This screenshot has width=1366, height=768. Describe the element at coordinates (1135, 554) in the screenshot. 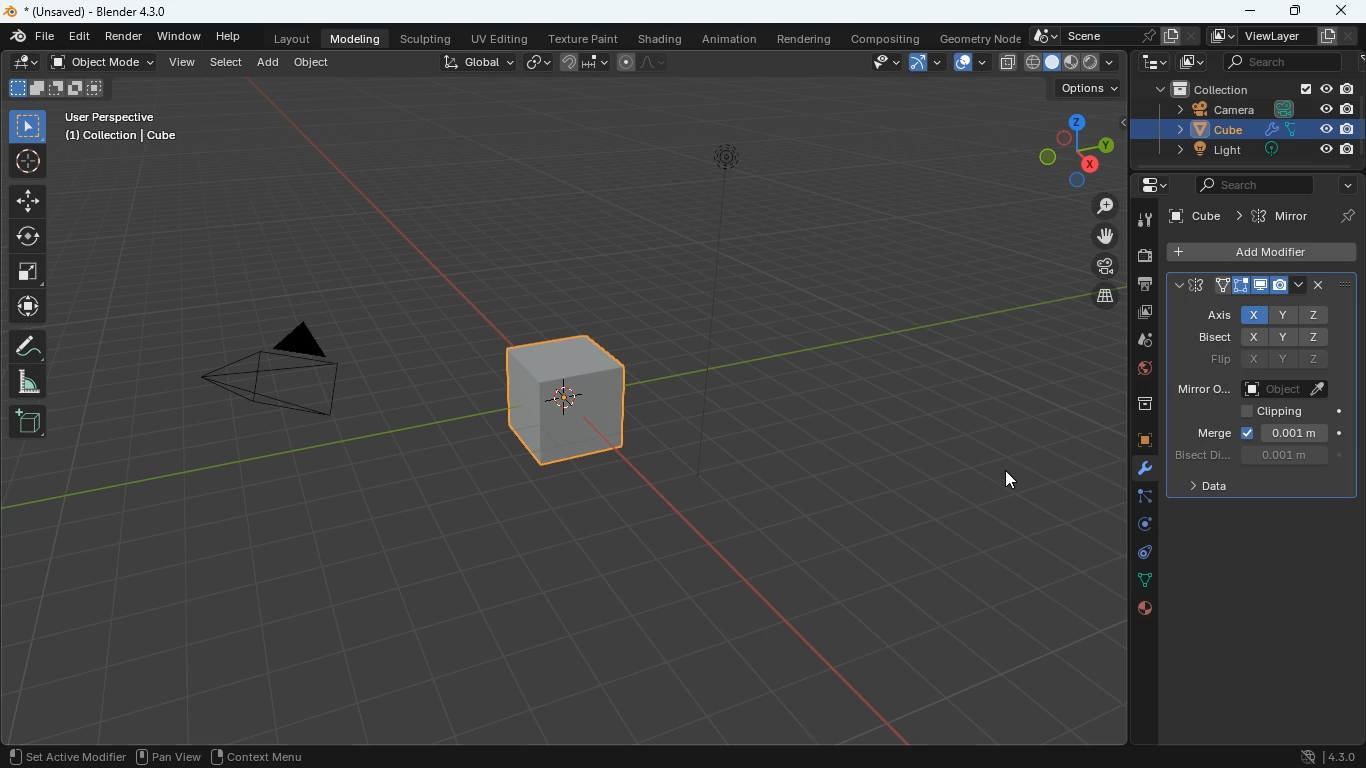

I see `control` at that location.